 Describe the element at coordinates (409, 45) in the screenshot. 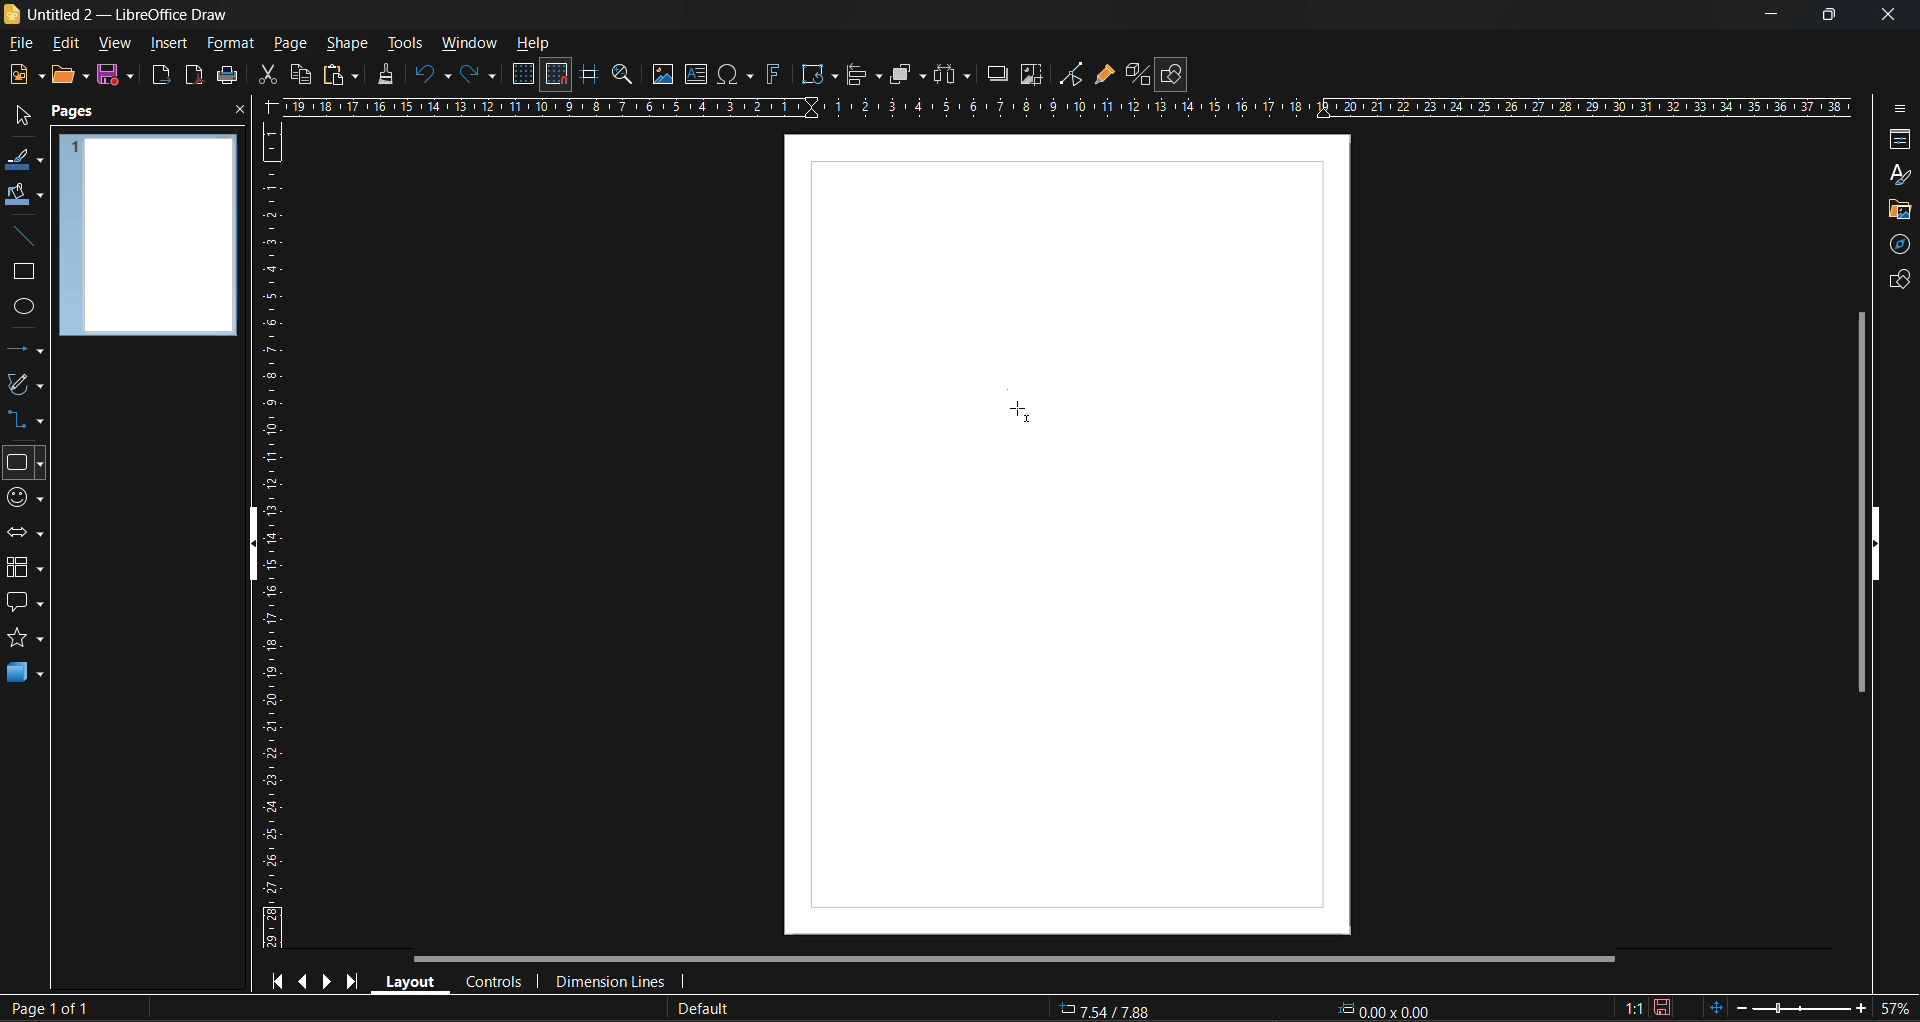

I see `tools` at that location.